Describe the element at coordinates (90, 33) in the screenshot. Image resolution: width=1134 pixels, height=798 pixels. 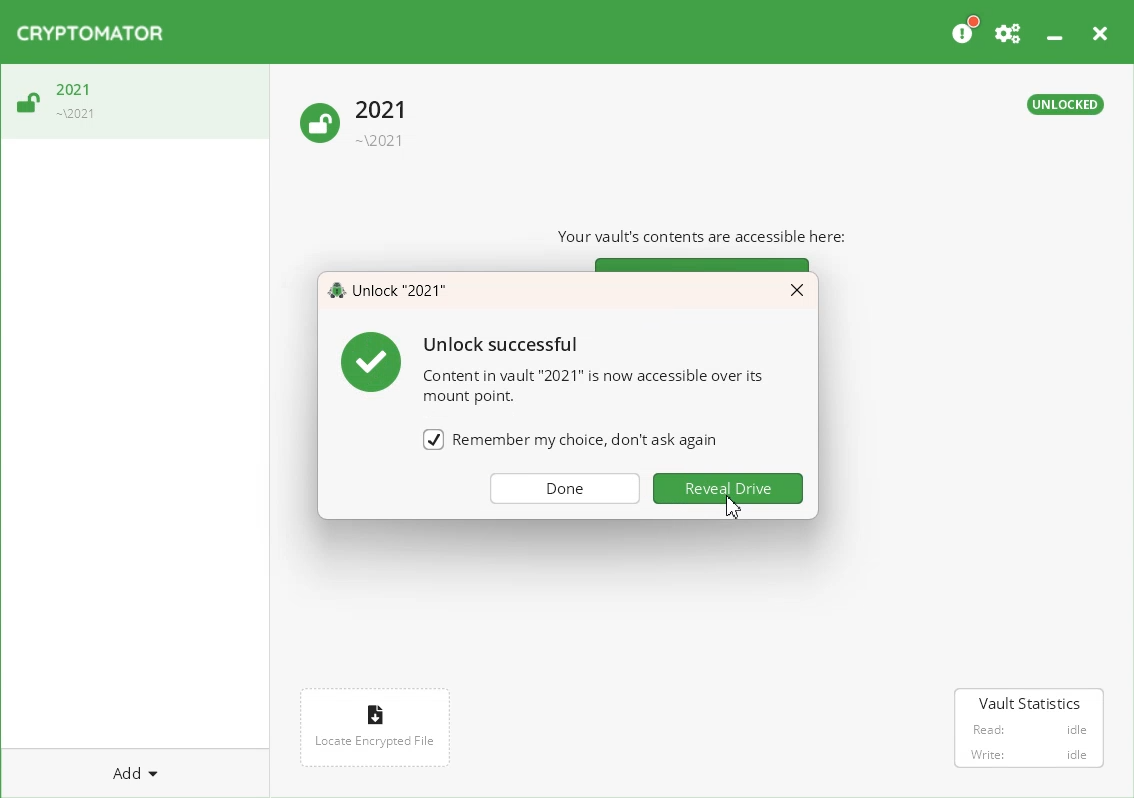
I see `Logo` at that location.